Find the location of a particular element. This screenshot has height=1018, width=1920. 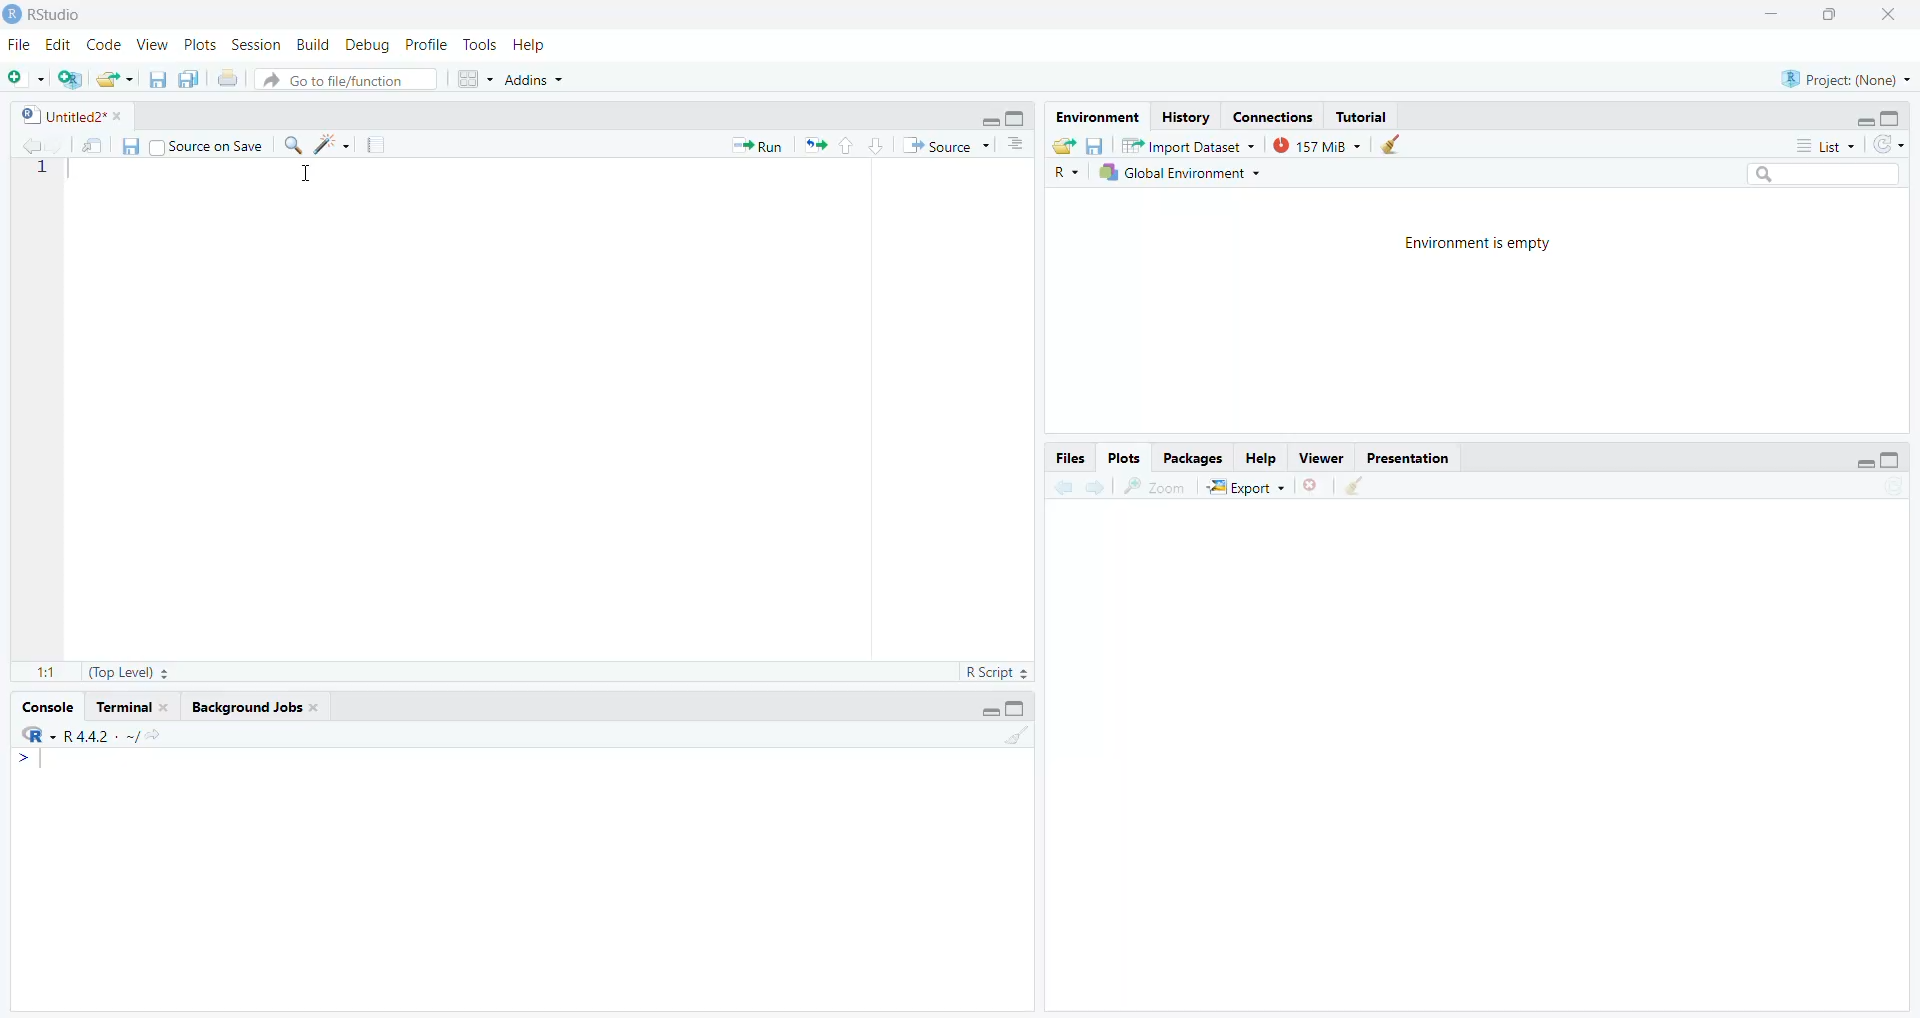

view the current working directory is located at coordinates (155, 734).